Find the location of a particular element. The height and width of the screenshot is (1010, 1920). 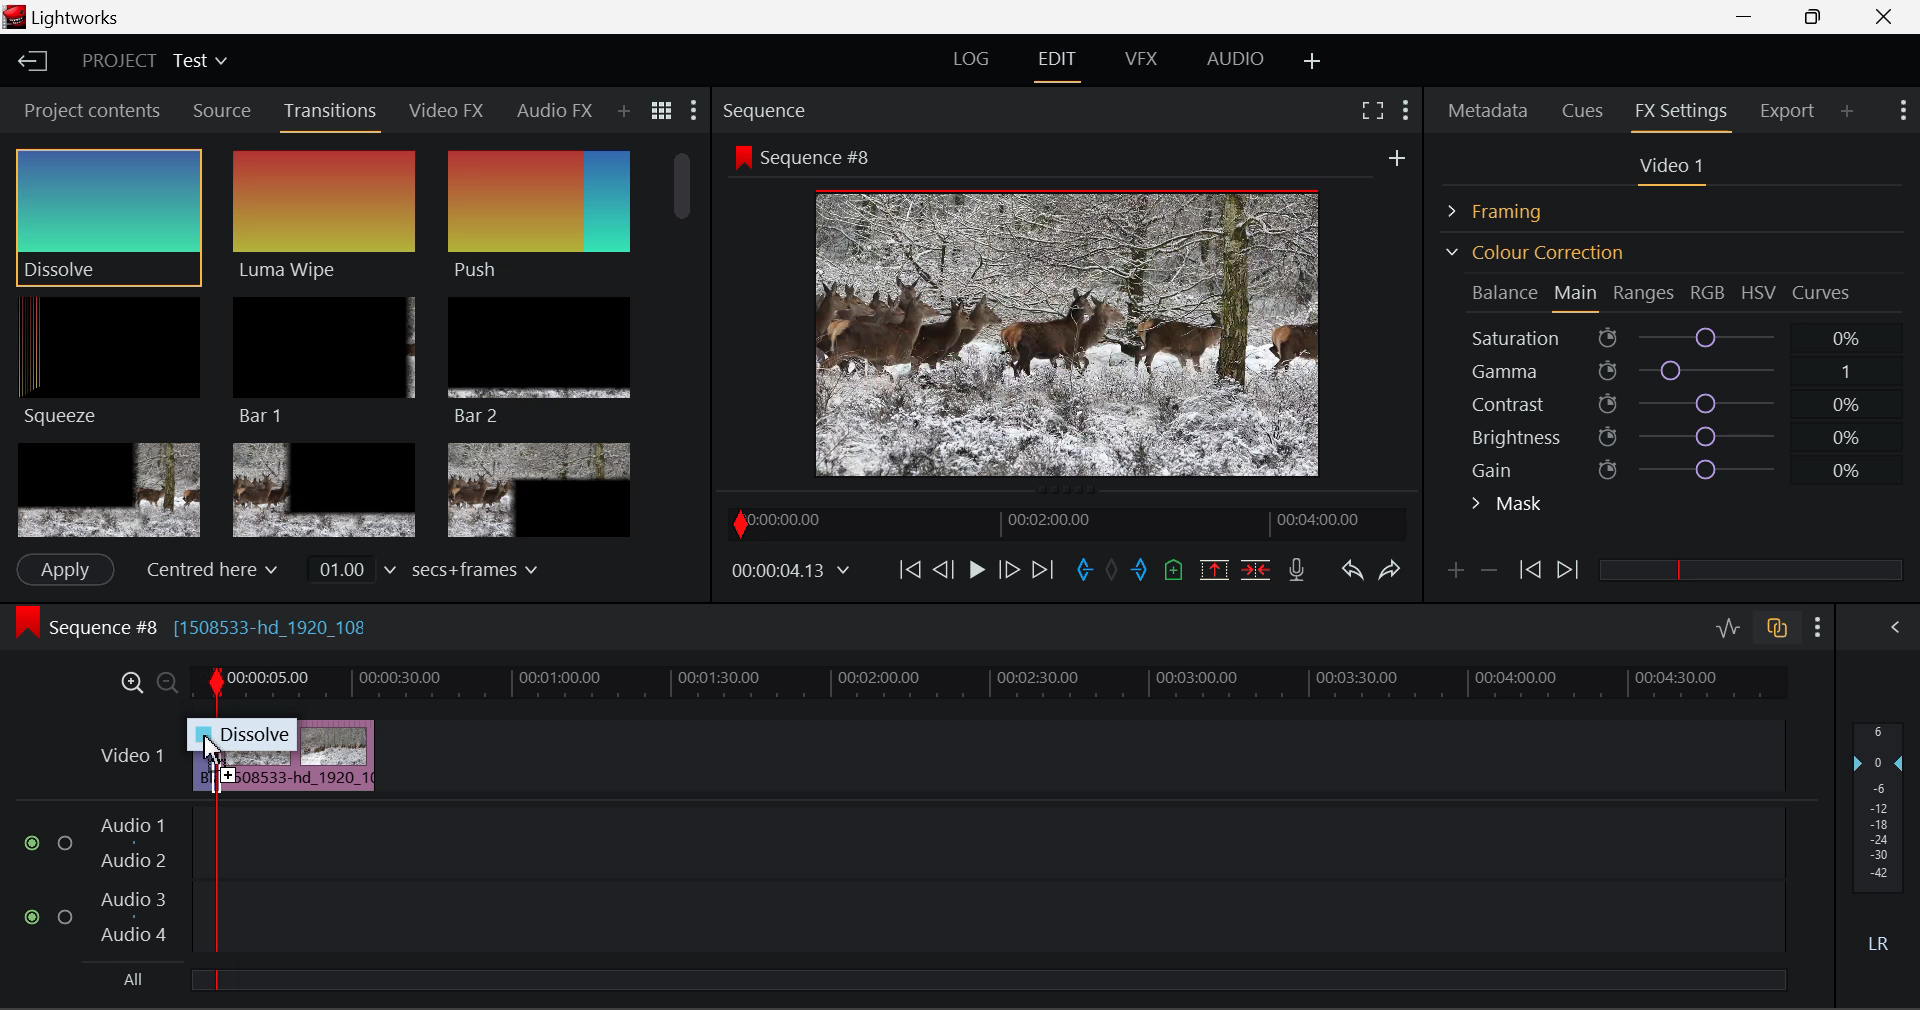

Full Screen is located at coordinates (1372, 109).